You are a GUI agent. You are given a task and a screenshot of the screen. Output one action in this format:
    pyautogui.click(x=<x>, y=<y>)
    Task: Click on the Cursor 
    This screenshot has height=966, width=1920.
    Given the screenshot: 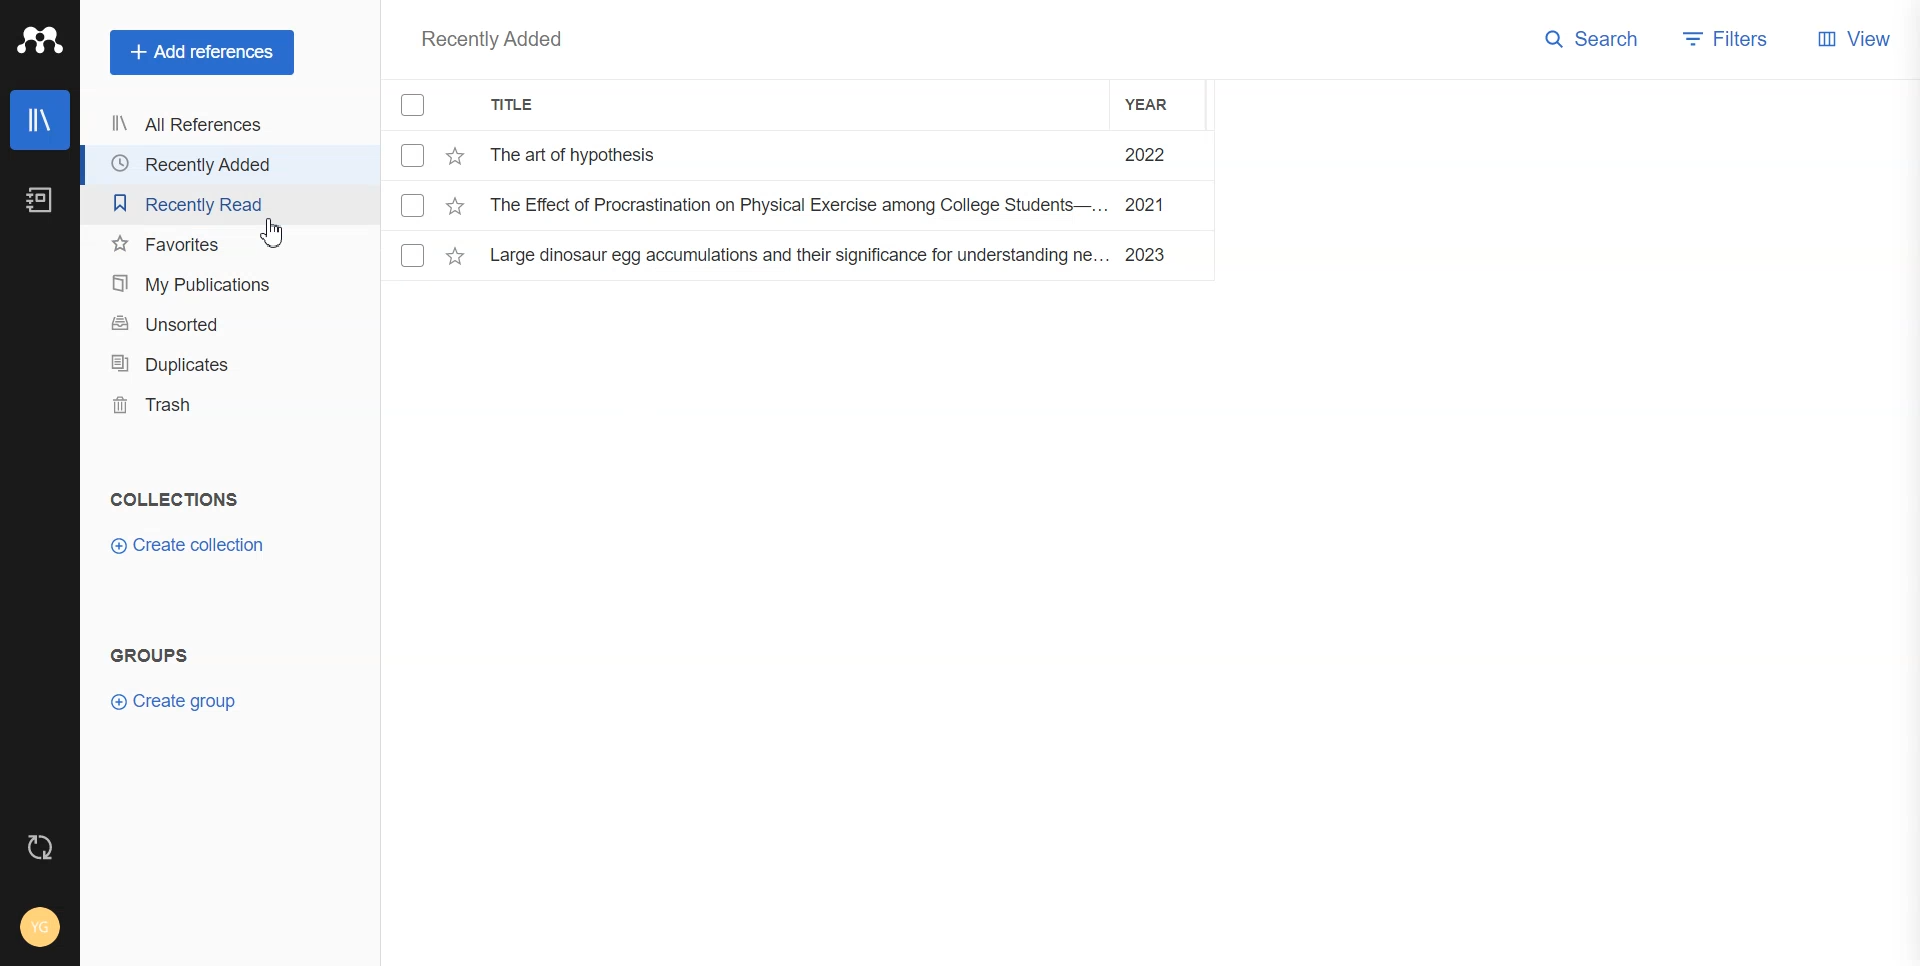 What is the action you would take?
    pyautogui.click(x=273, y=234)
    